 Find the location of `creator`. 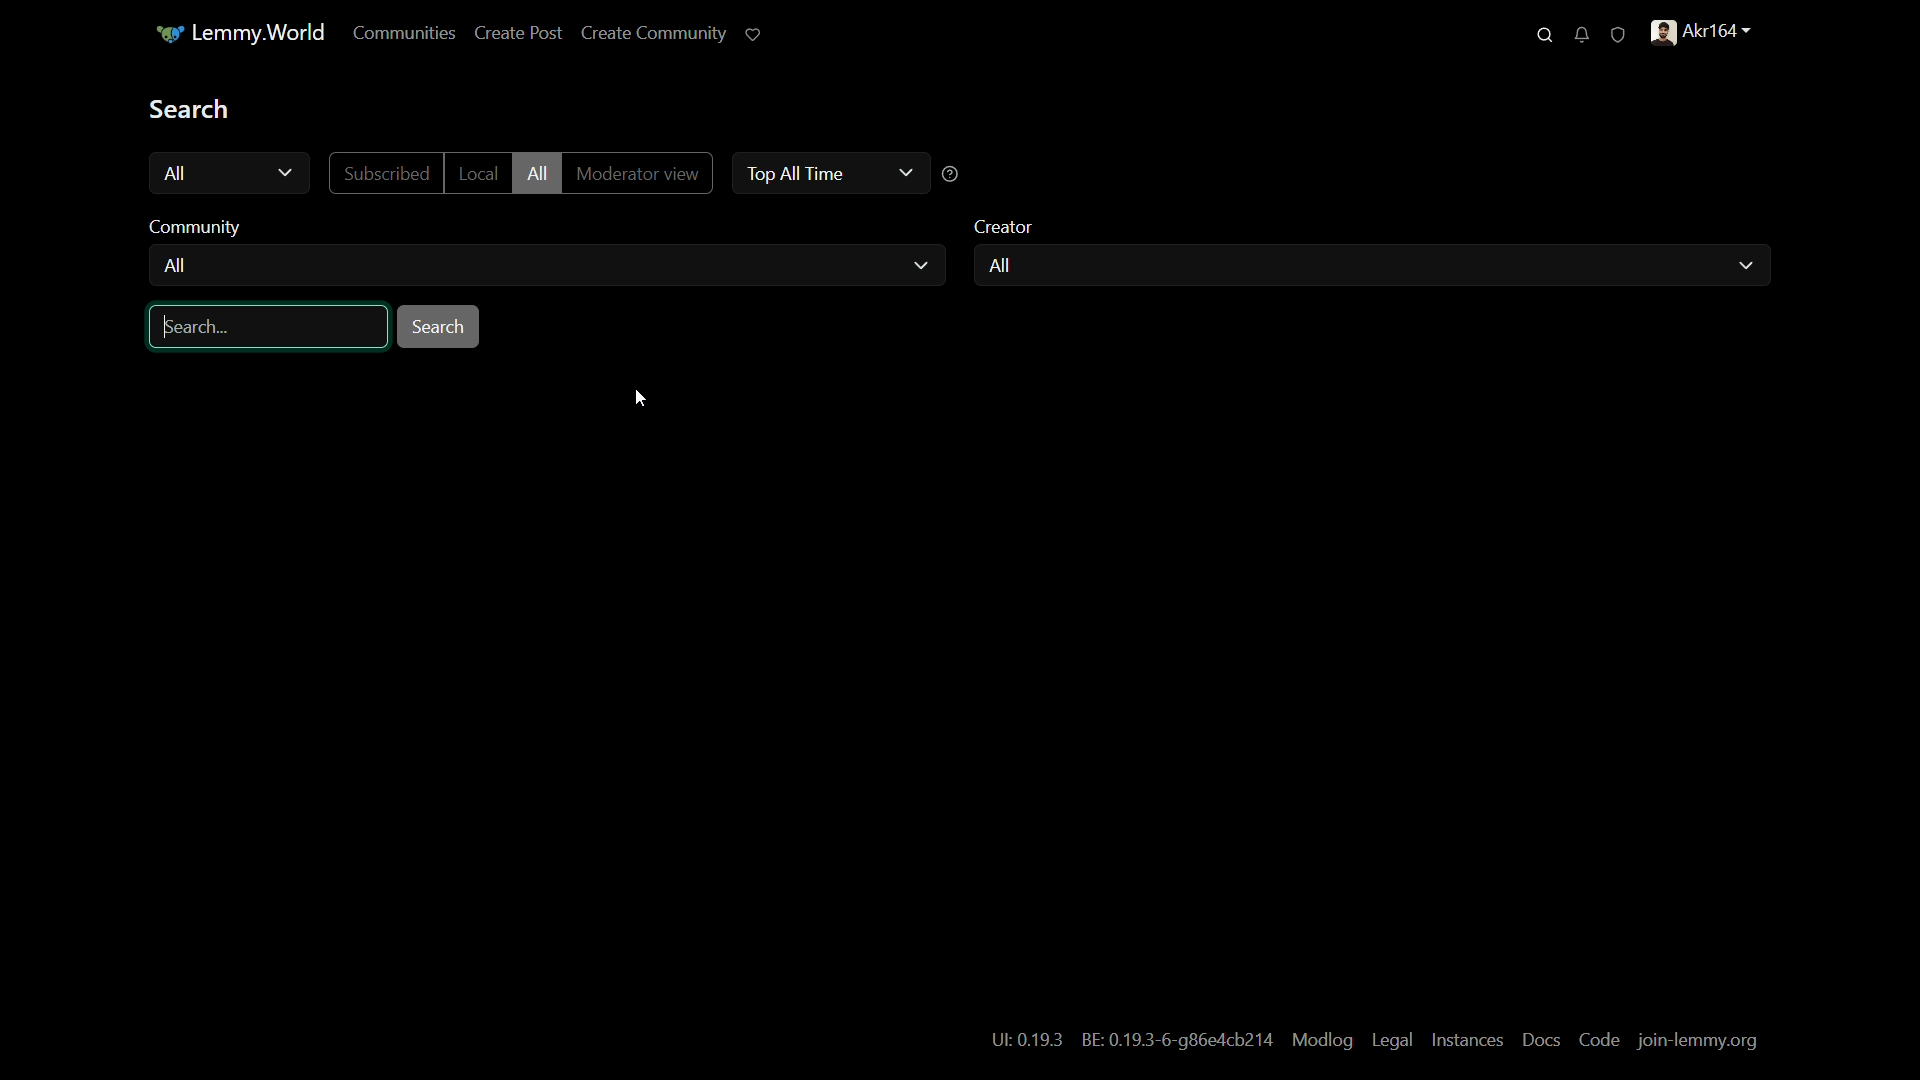

creator is located at coordinates (1006, 227).